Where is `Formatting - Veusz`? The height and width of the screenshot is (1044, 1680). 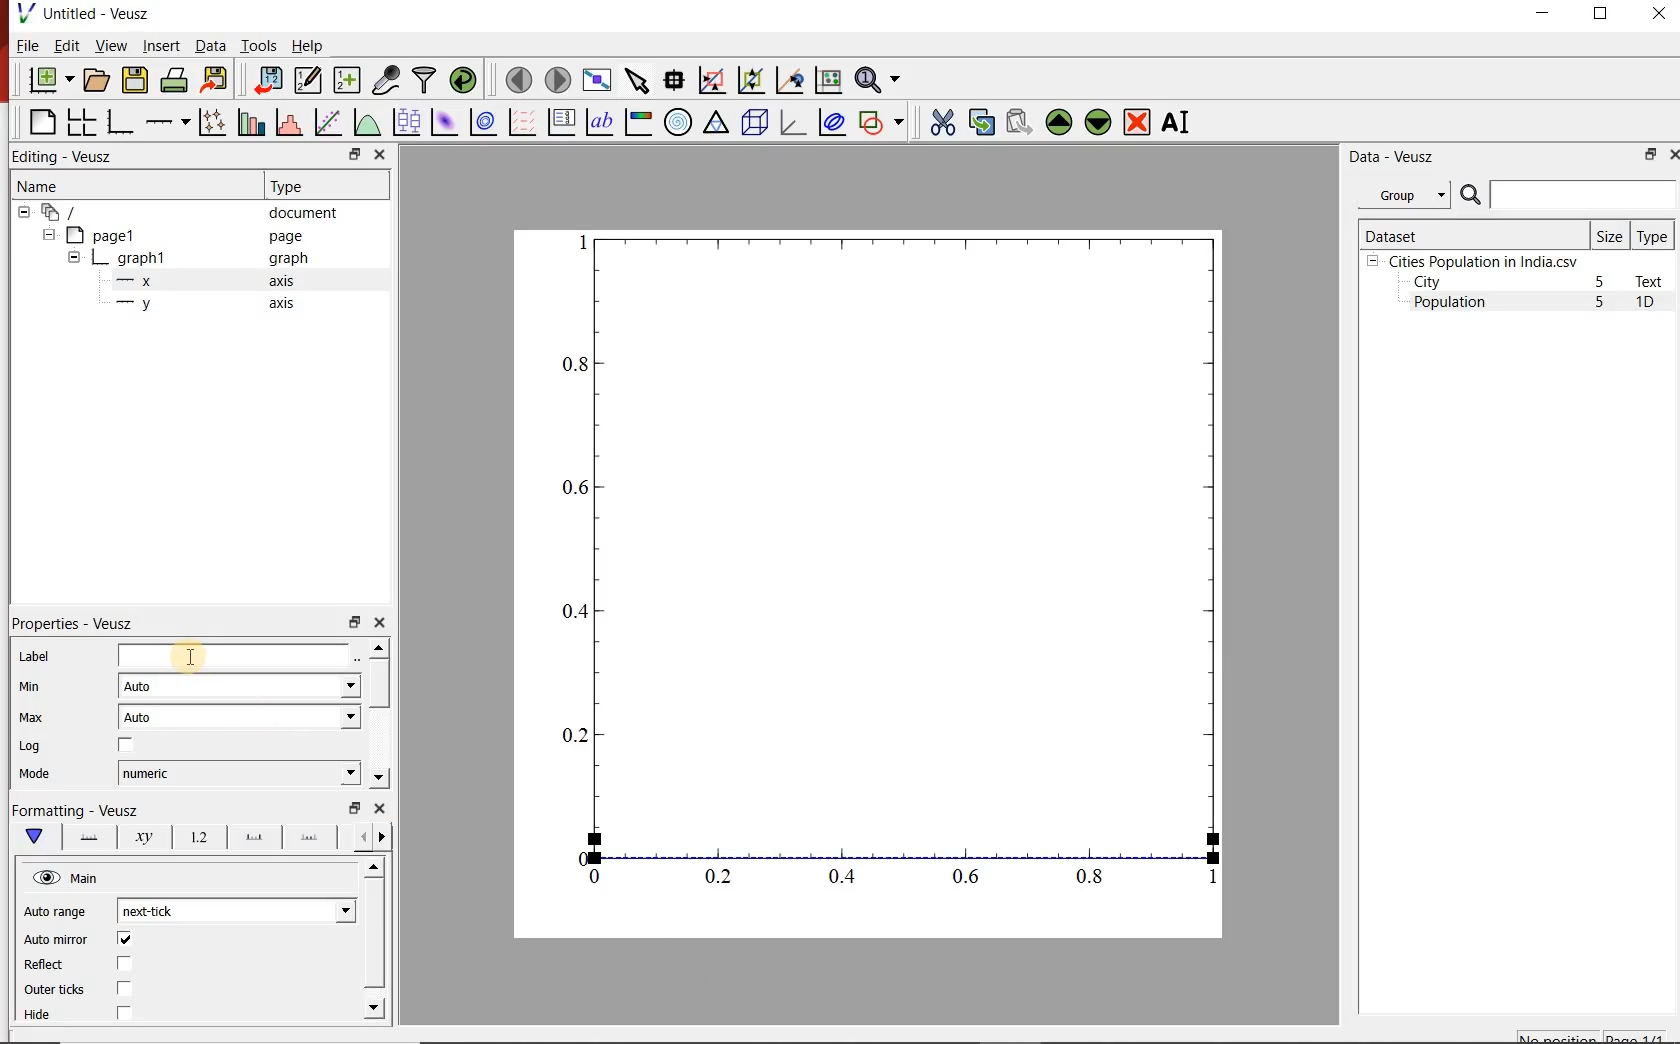 Formatting - Veusz is located at coordinates (77, 811).